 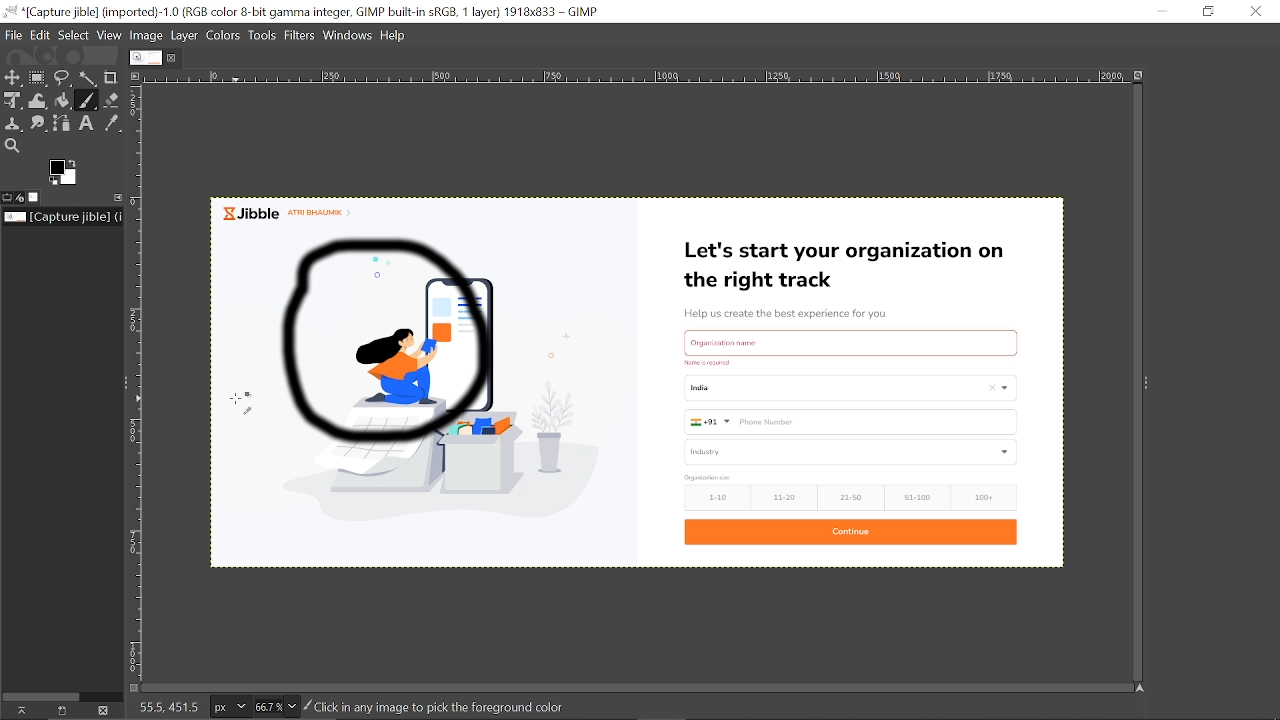 What do you see at coordinates (38, 78) in the screenshot?
I see `Rectangular select tool` at bounding box center [38, 78].